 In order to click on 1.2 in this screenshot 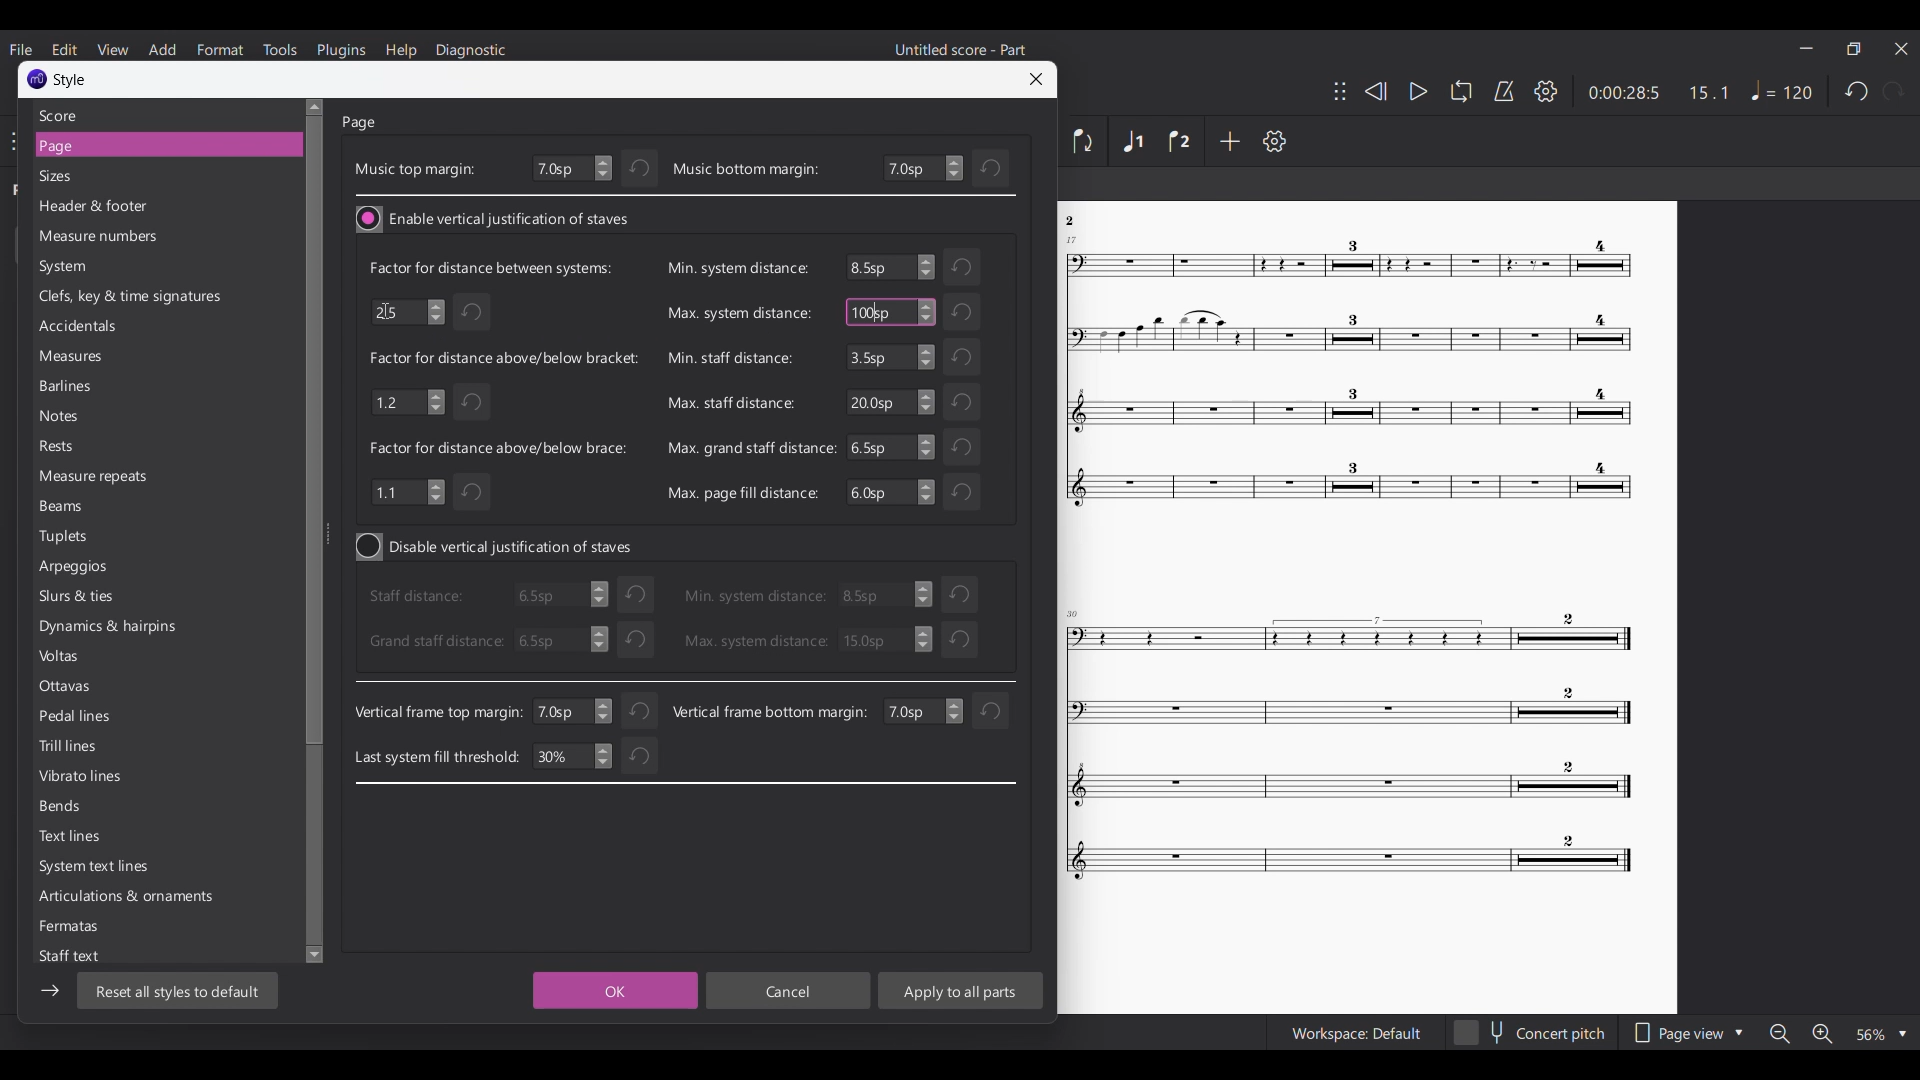, I will do `click(406, 400)`.